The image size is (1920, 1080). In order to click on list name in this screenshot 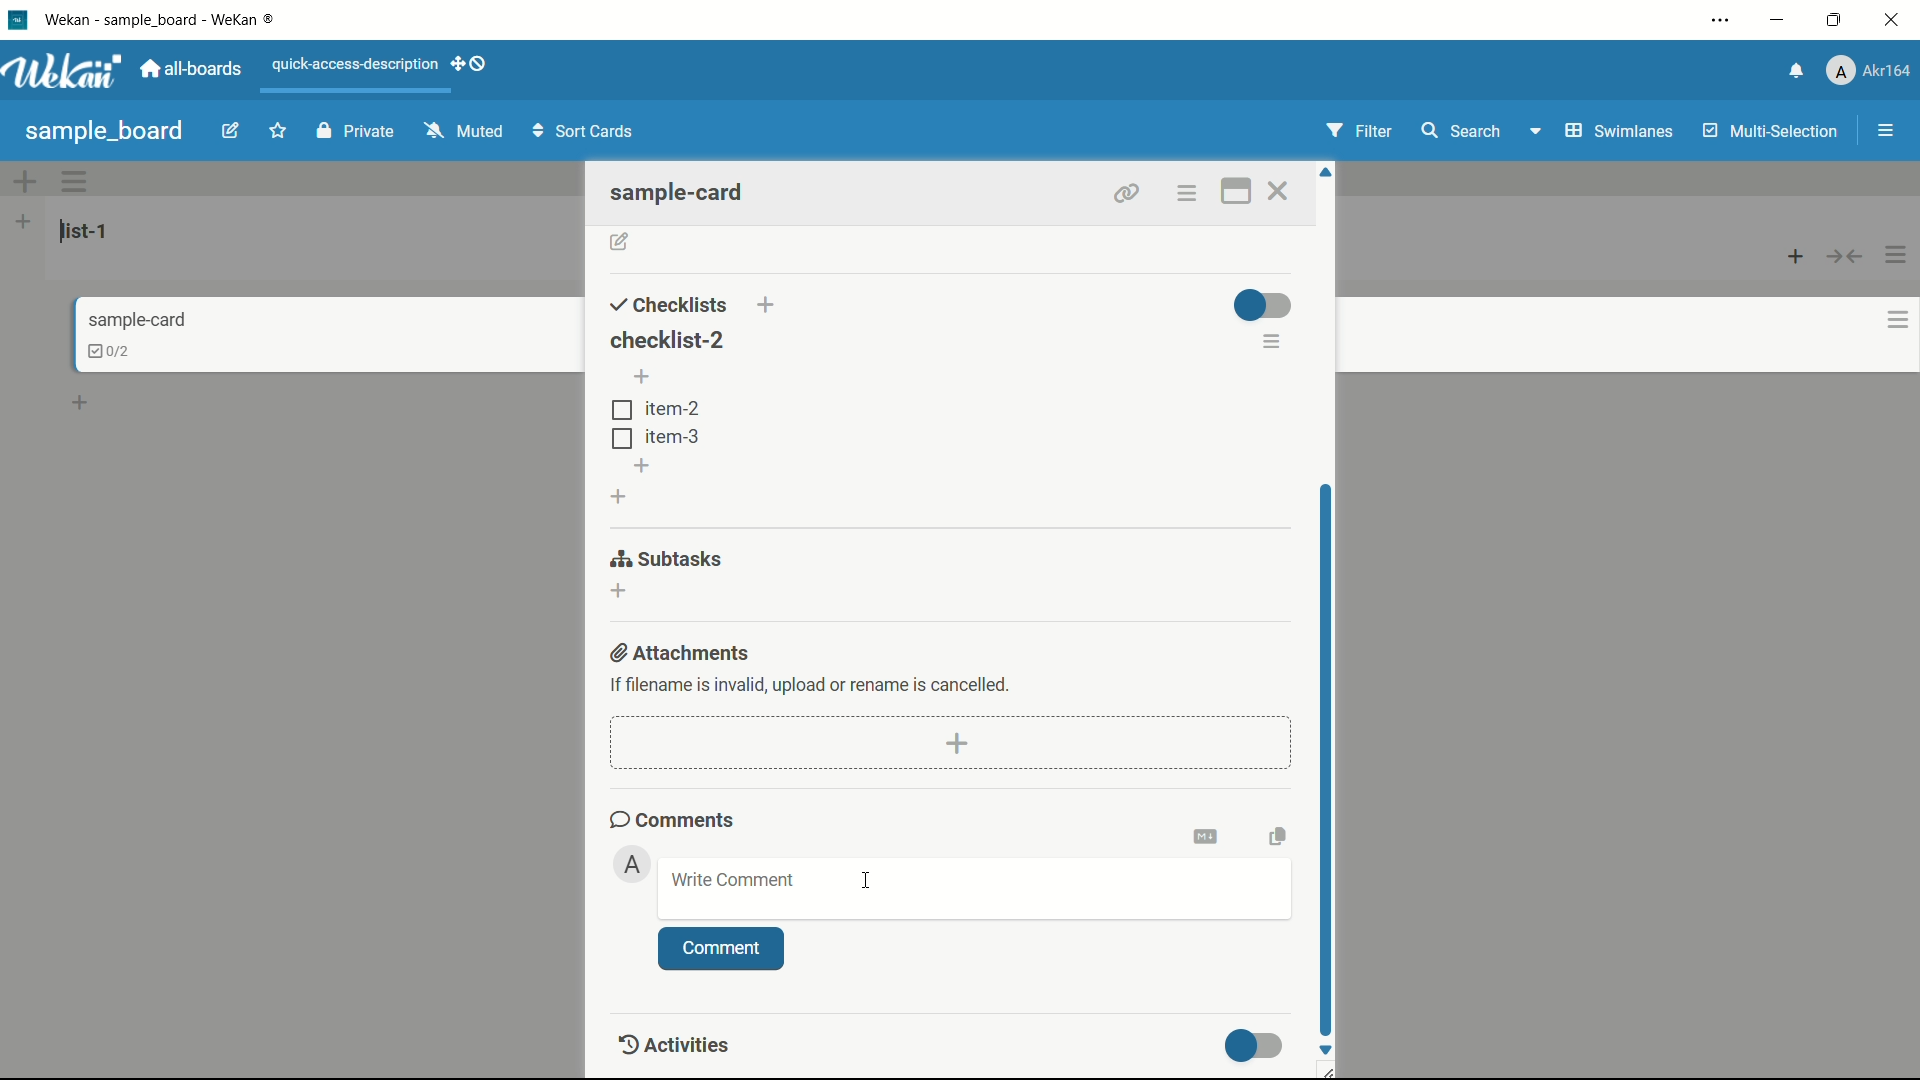, I will do `click(88, 231)`.